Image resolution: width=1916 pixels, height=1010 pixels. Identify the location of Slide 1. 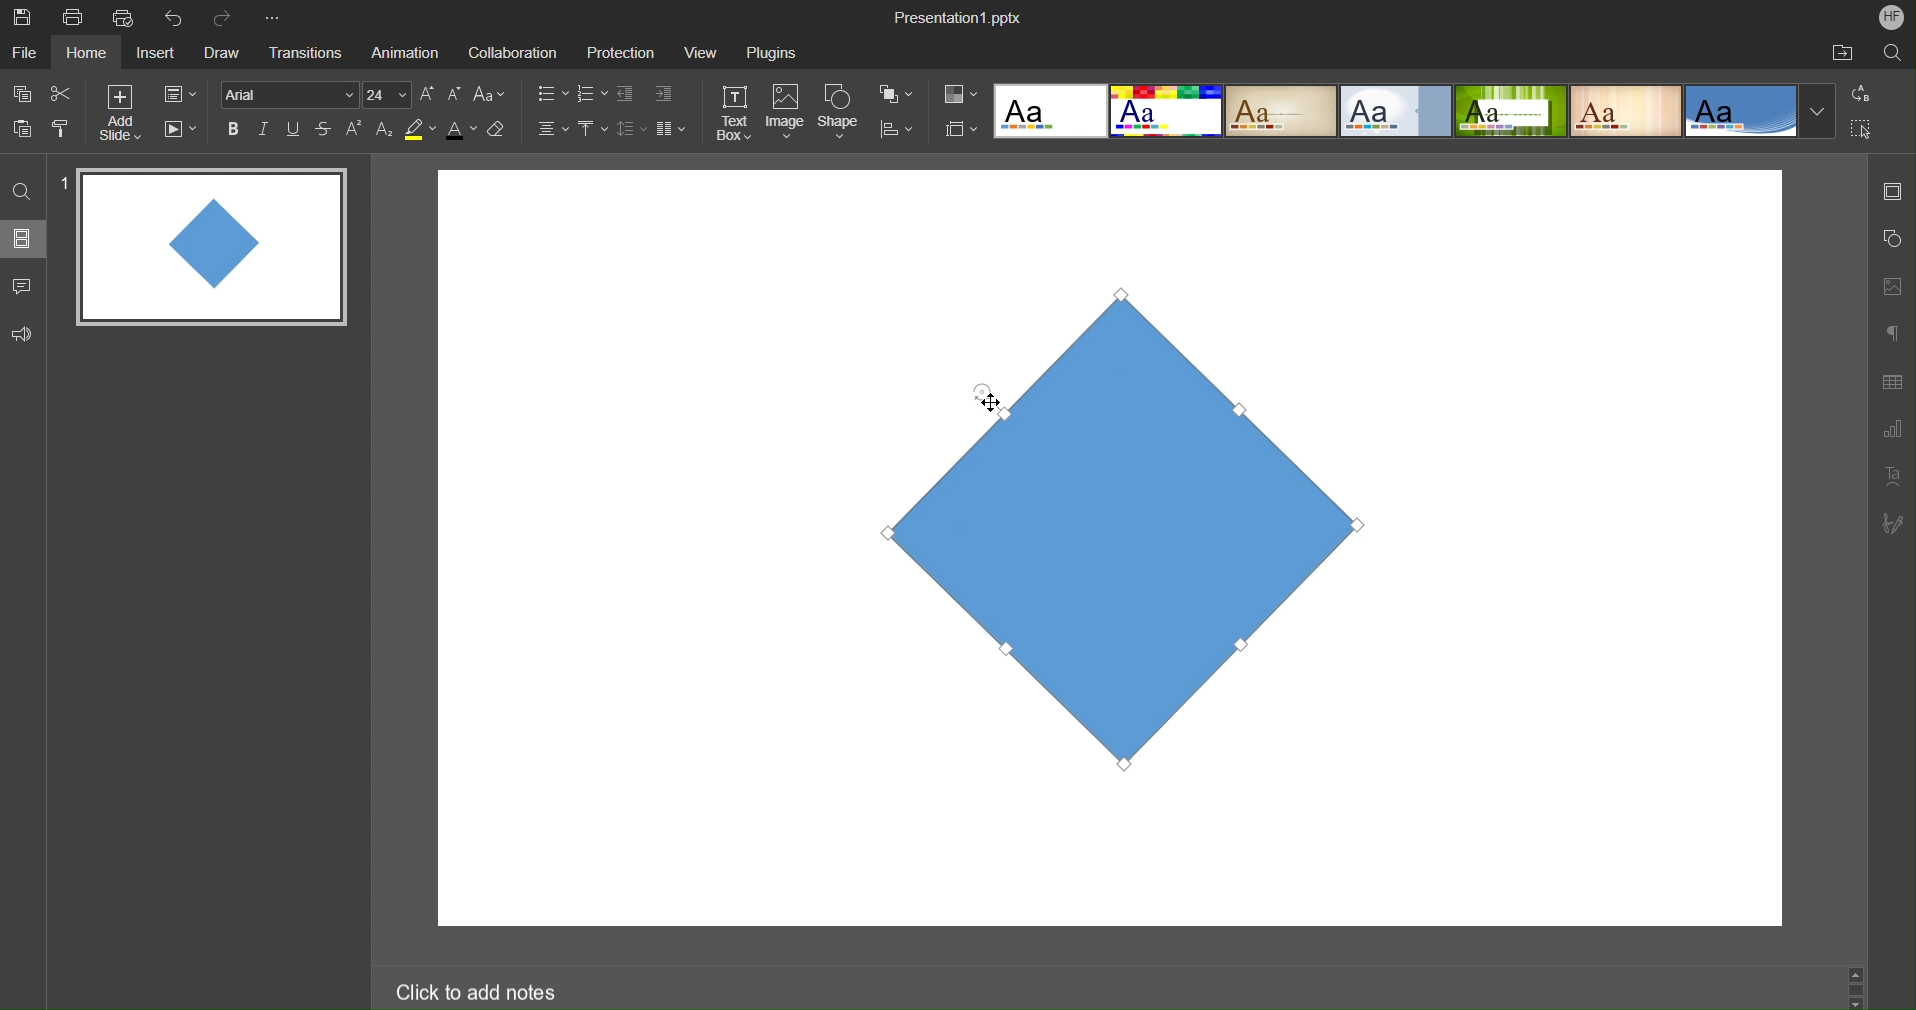
(208, 248).